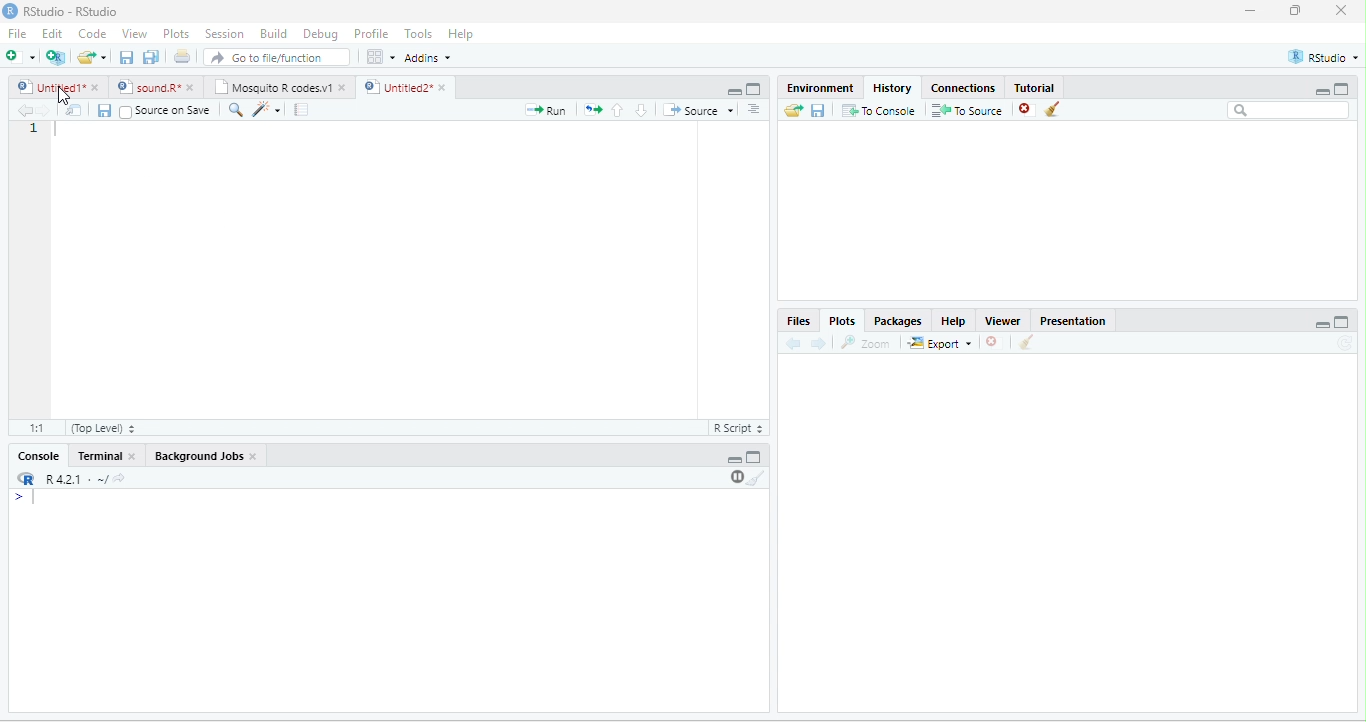 The width and height of the screenshot is (1366, 722). I want to click on minimize, so click(1321, 92).